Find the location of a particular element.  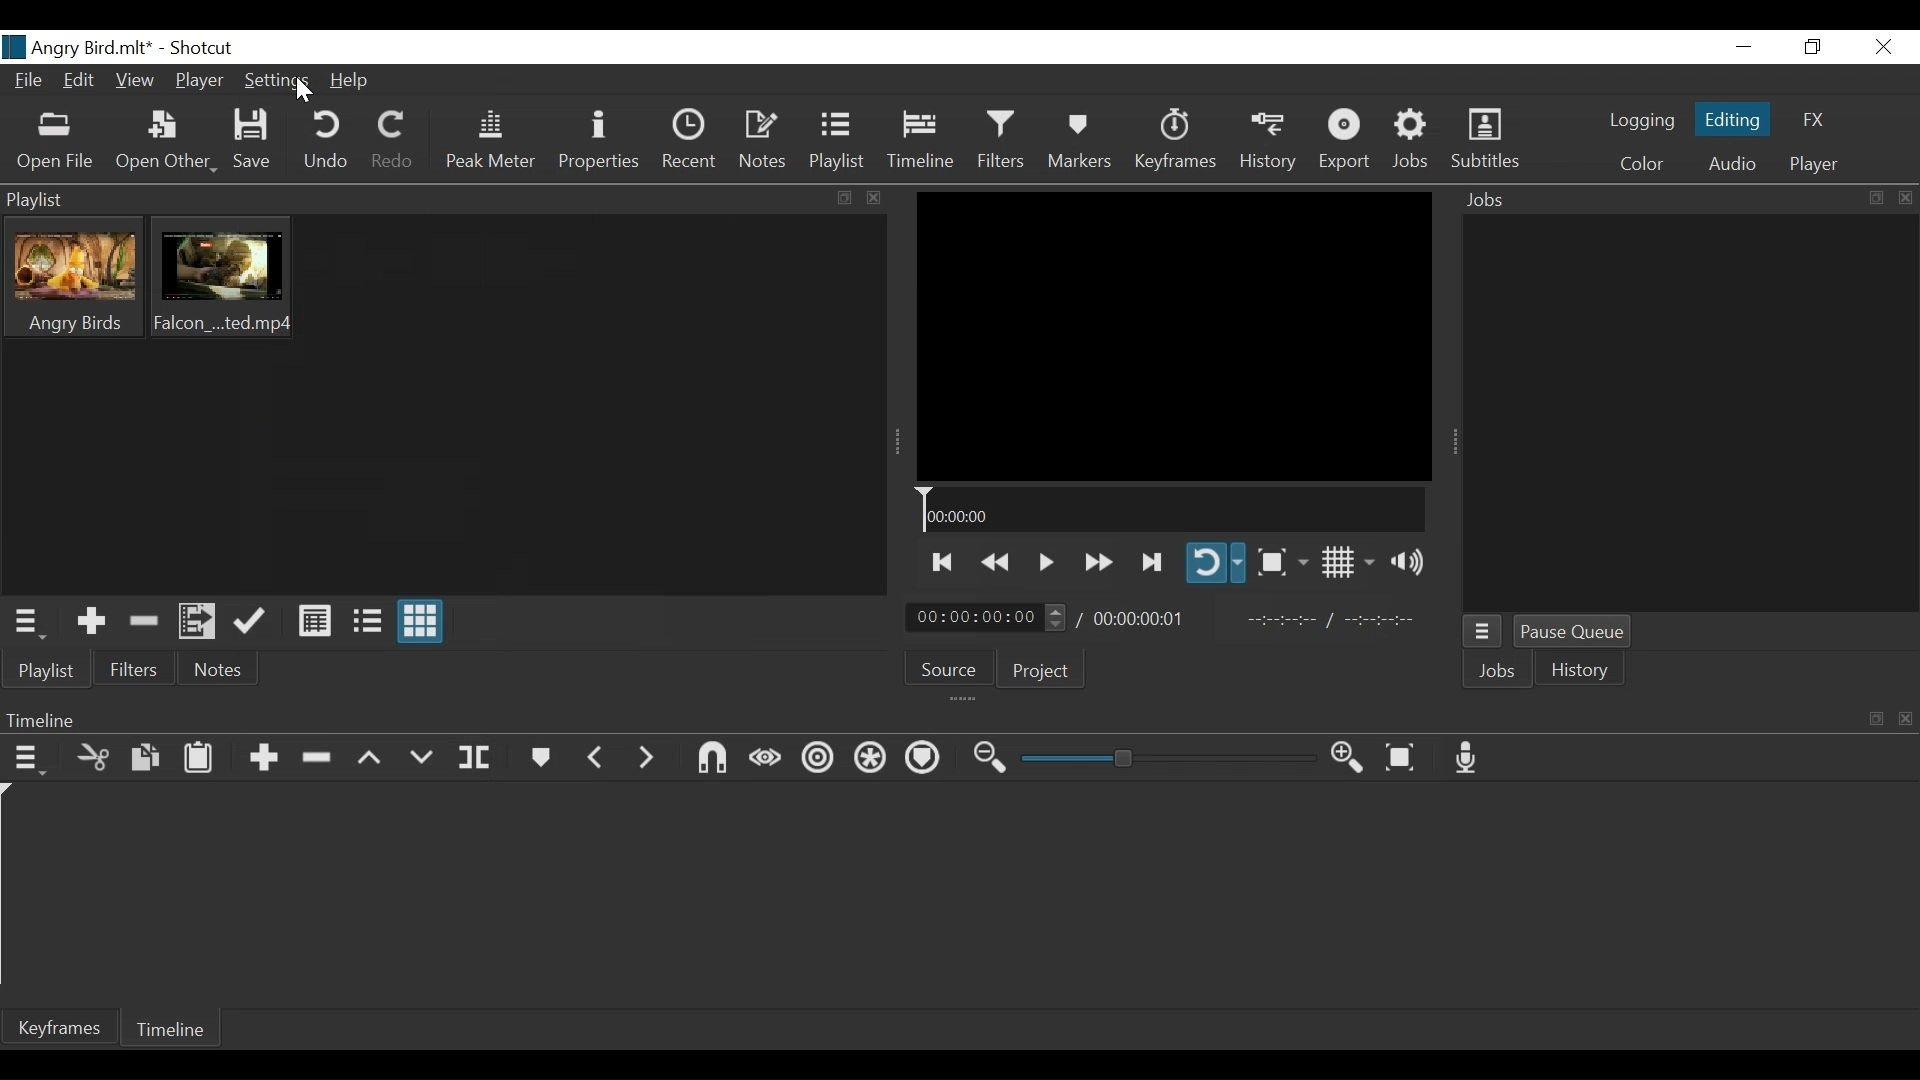

Edit is located at coordinates (79, 80).